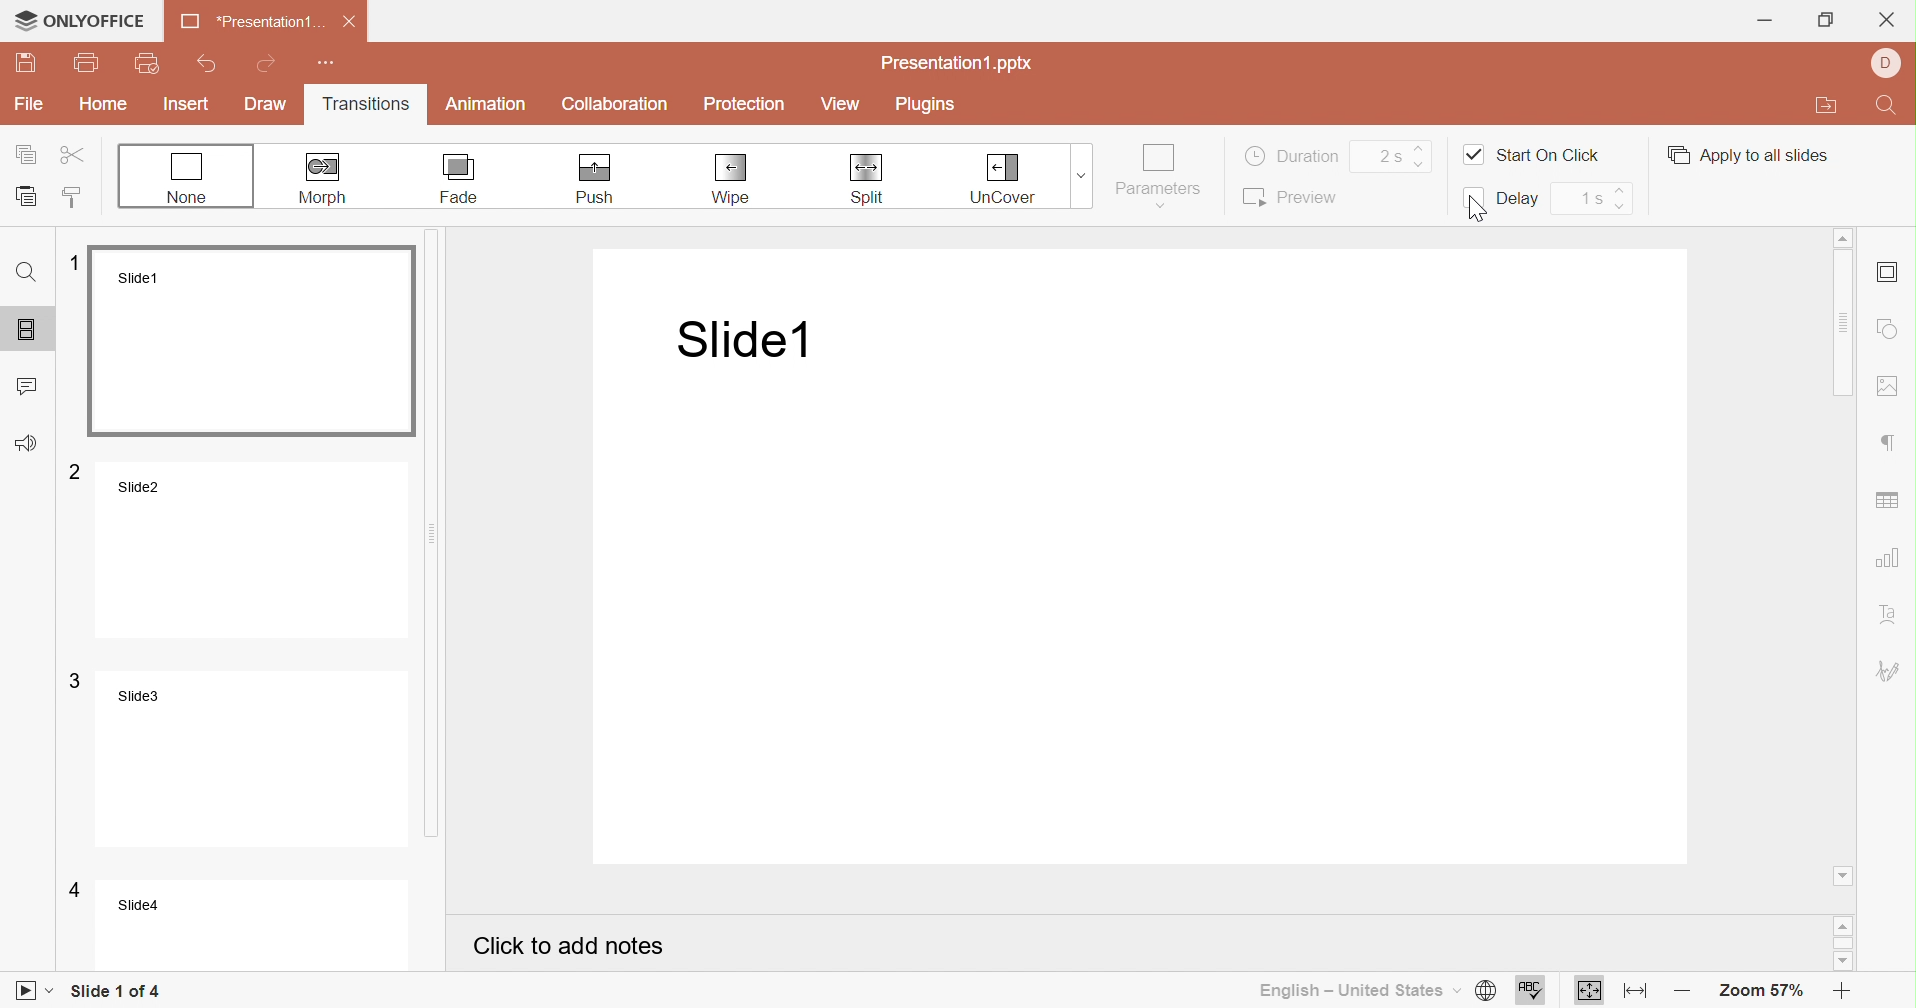 The image size is (1916, 1008). Describe the element at coordinates (256, 547) in the screenshot. I see `Slide2` at that location.